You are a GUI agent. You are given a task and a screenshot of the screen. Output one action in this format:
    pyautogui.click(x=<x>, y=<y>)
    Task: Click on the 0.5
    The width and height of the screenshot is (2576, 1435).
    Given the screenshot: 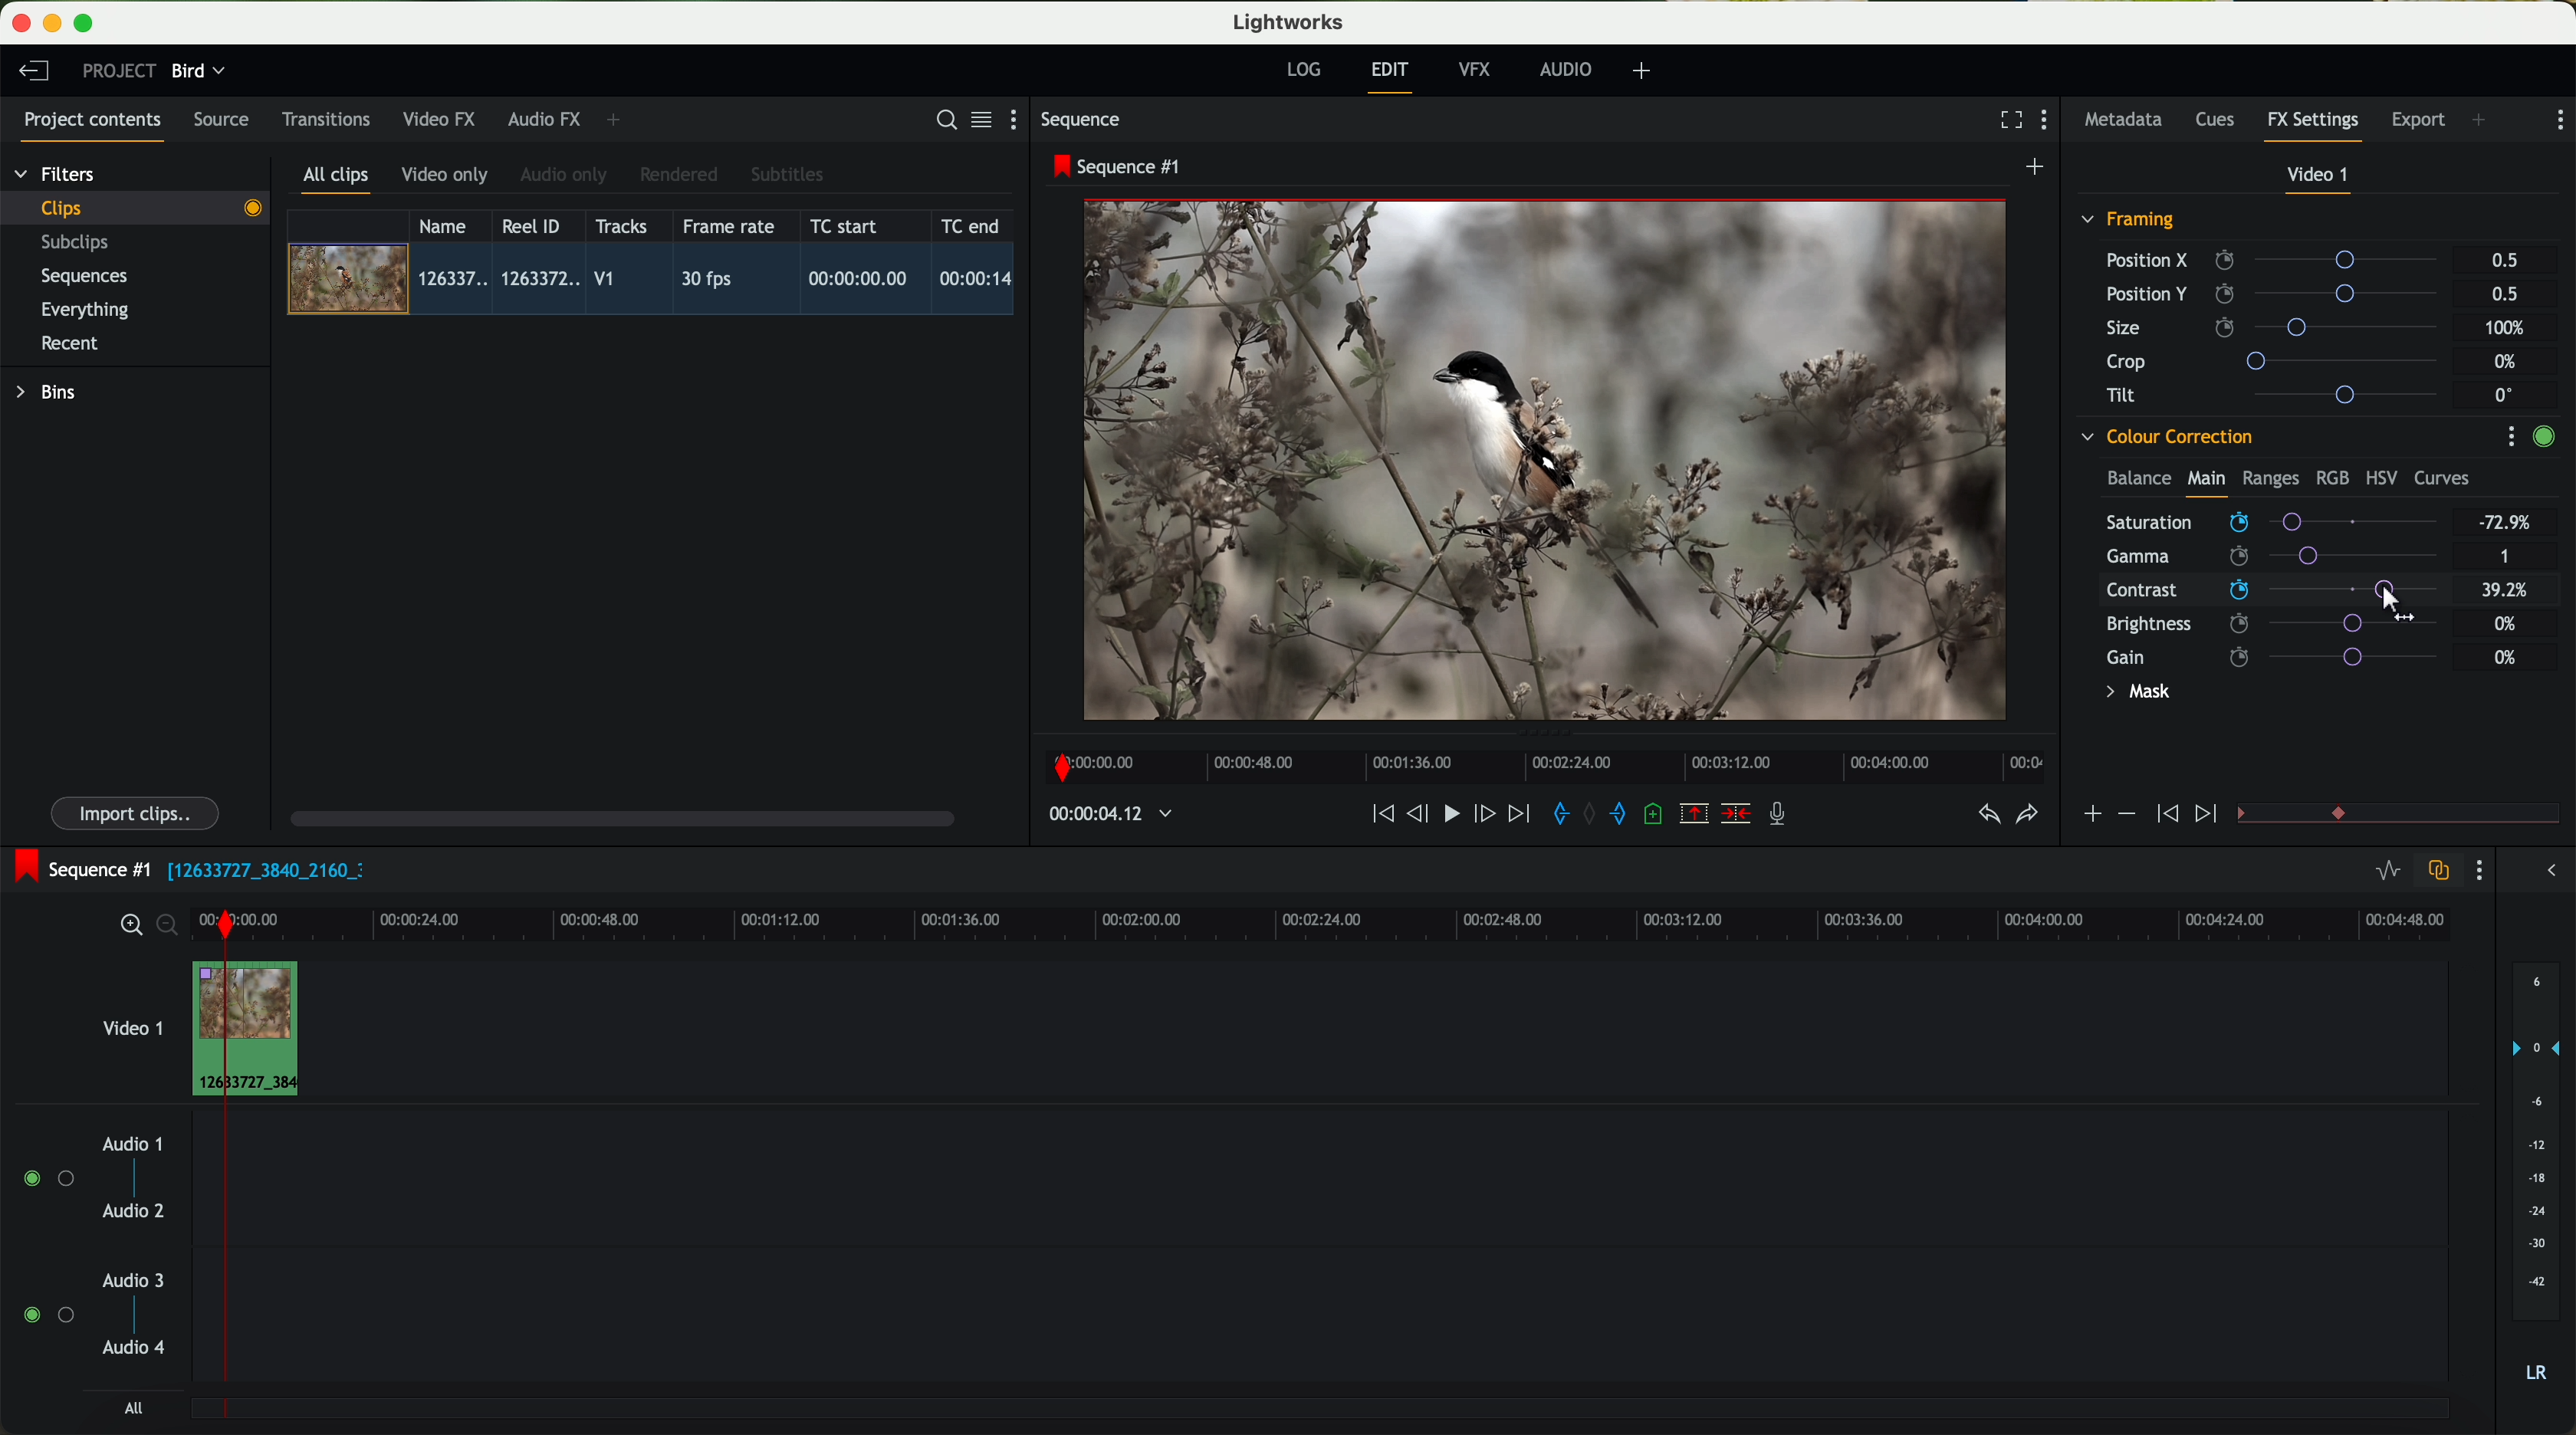 What is the action you would take?
    pyautogui.click(x=2505, y=261)
    